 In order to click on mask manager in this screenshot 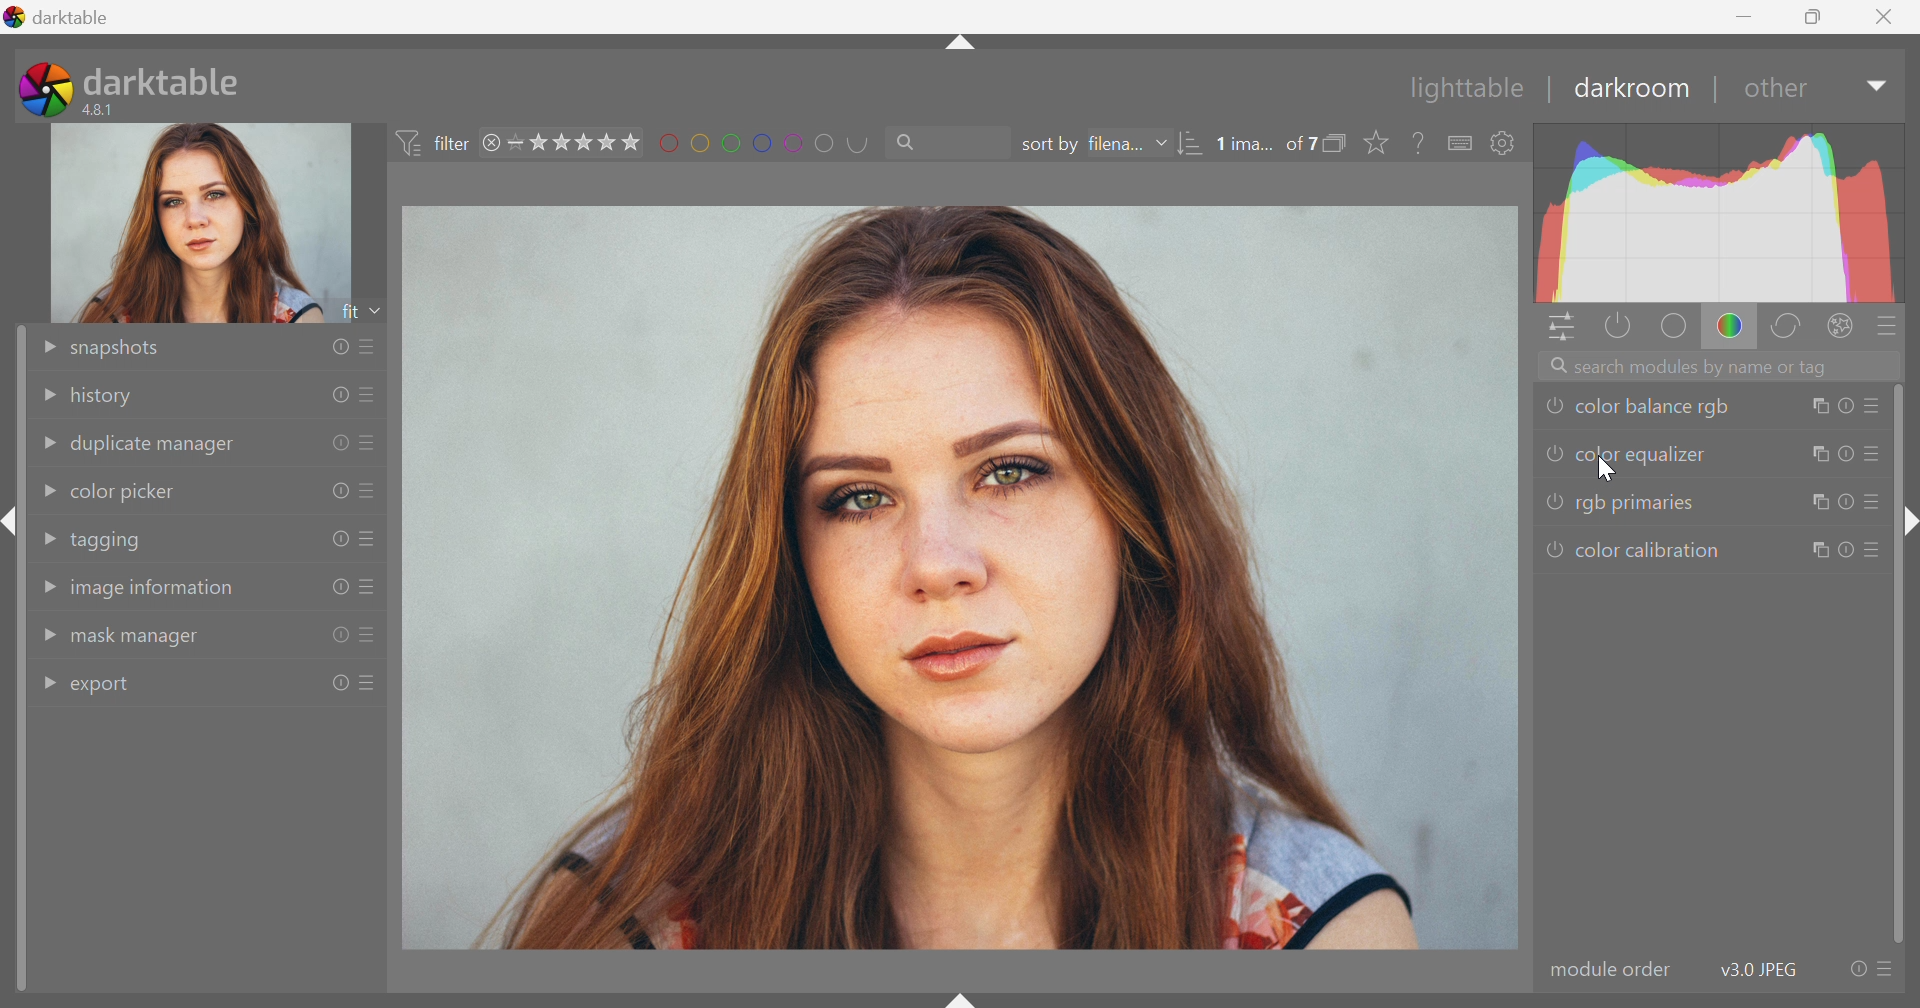, I will do `click(139, 640)`.